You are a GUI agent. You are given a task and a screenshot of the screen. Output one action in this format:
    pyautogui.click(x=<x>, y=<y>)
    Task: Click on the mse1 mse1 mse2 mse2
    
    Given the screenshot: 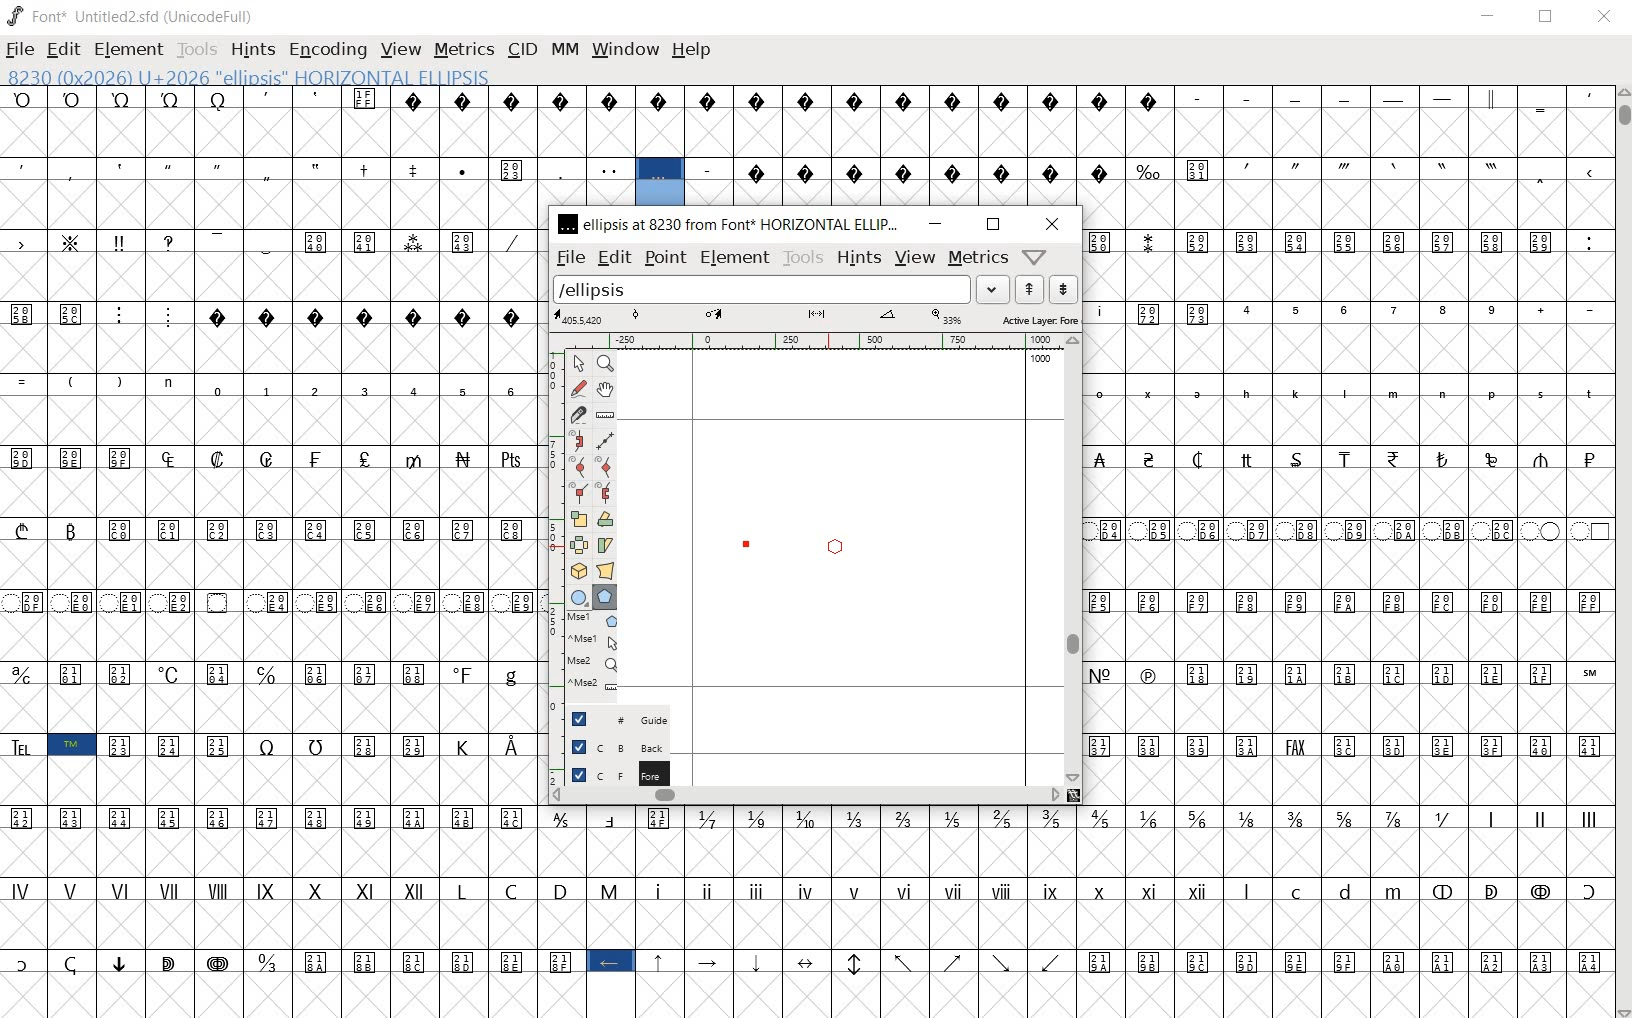 What is the action you would take?
    pyautogui.click(x=586, y=653)
    